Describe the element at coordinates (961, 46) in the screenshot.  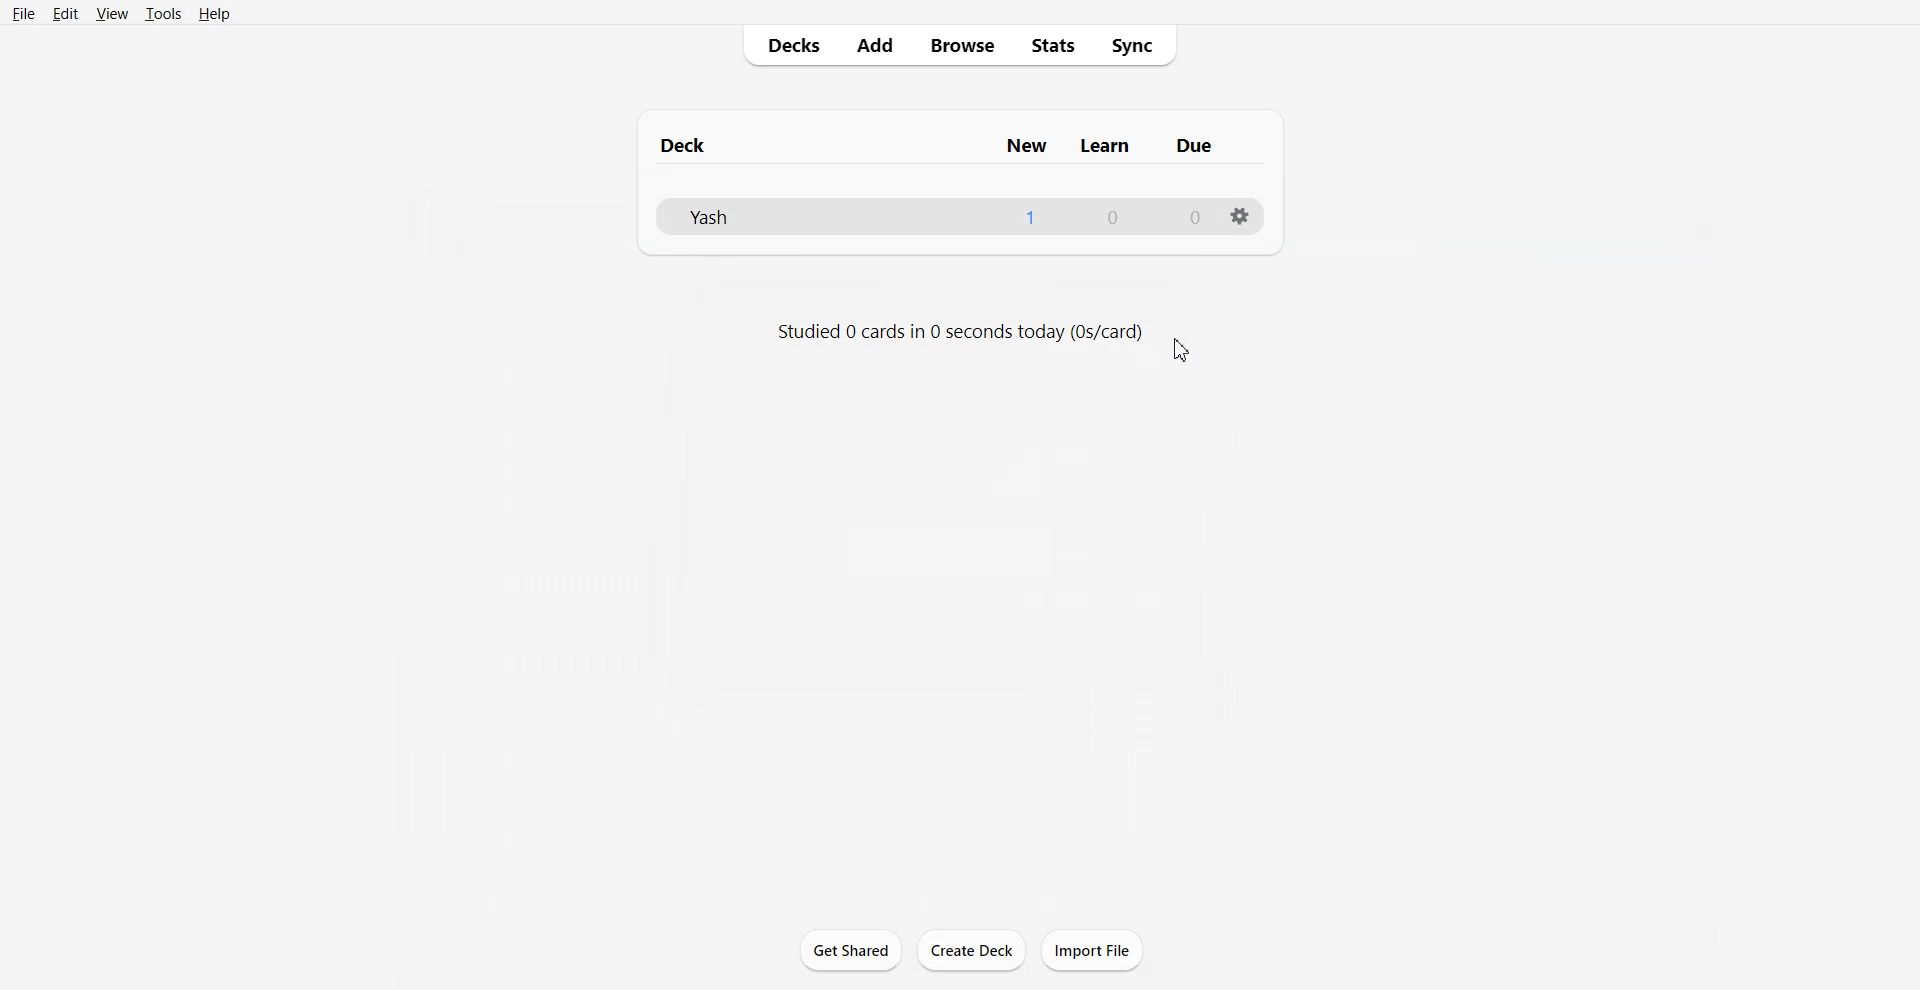
I see `Browser` at that location.